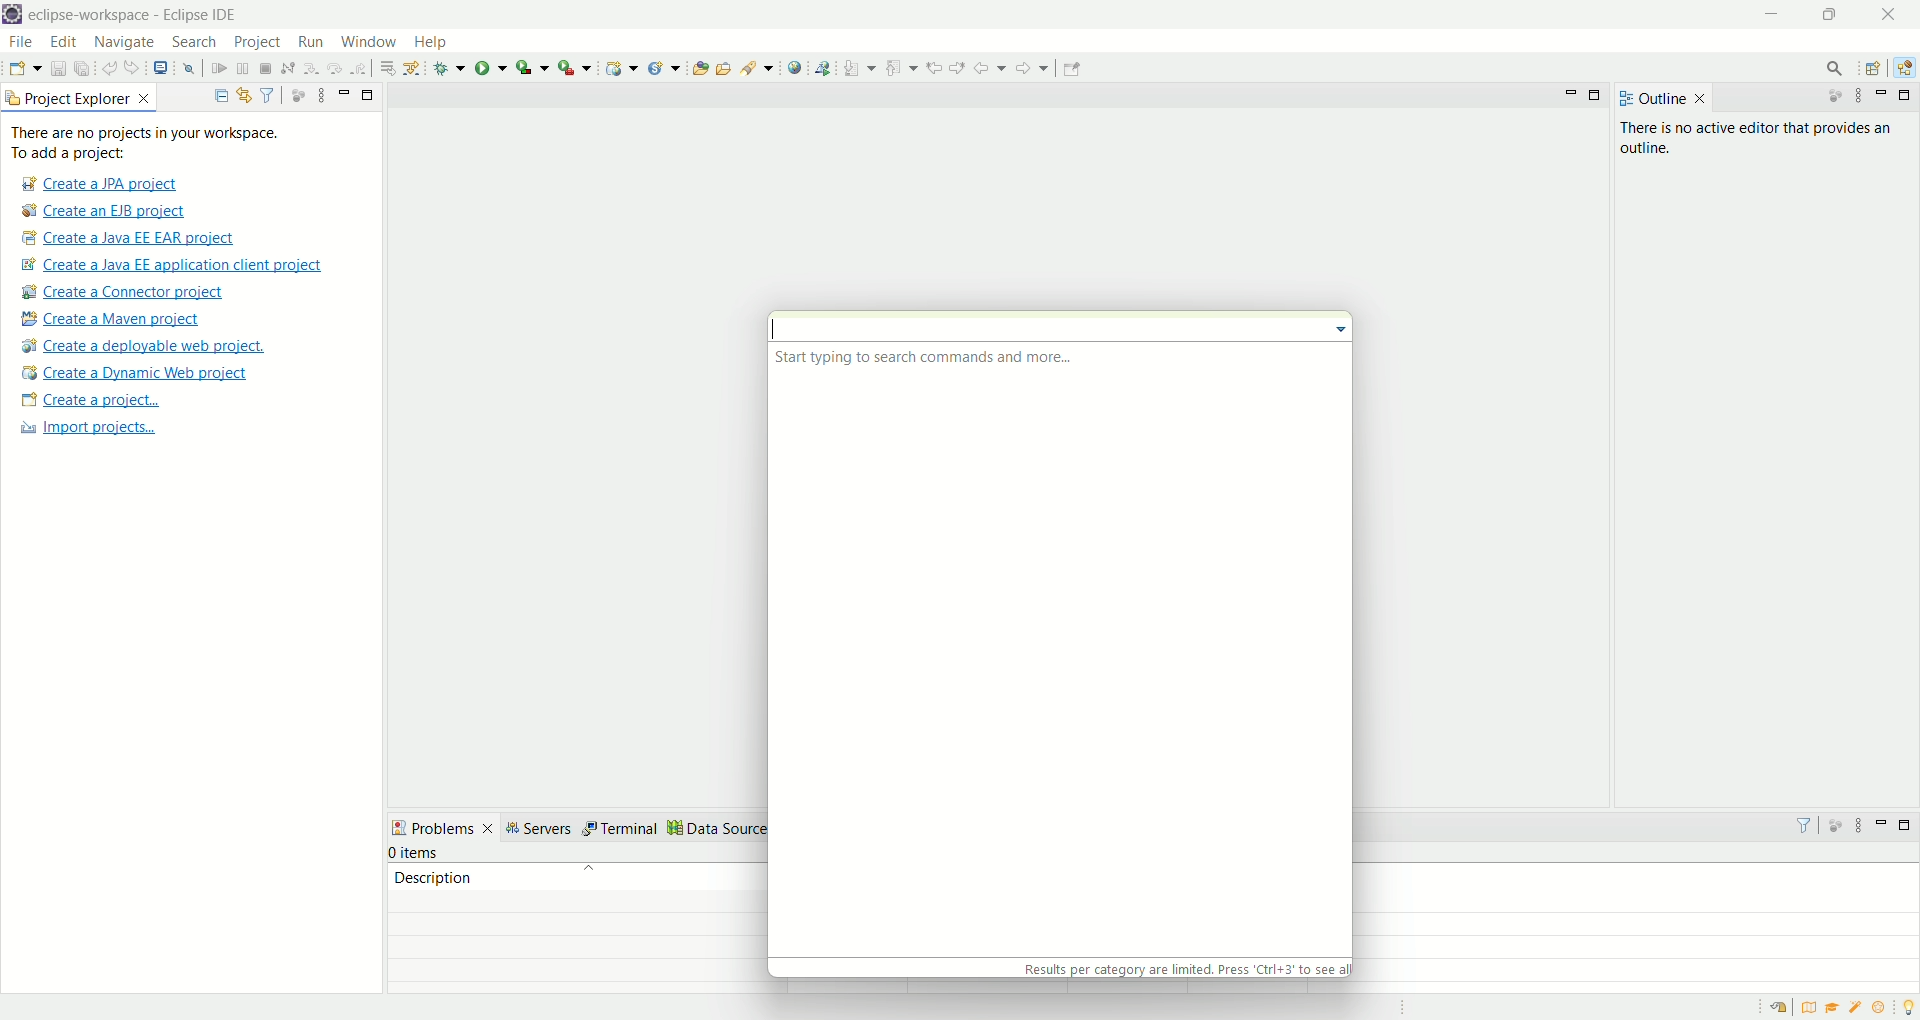  I want to click on open task, so click(725, 68).